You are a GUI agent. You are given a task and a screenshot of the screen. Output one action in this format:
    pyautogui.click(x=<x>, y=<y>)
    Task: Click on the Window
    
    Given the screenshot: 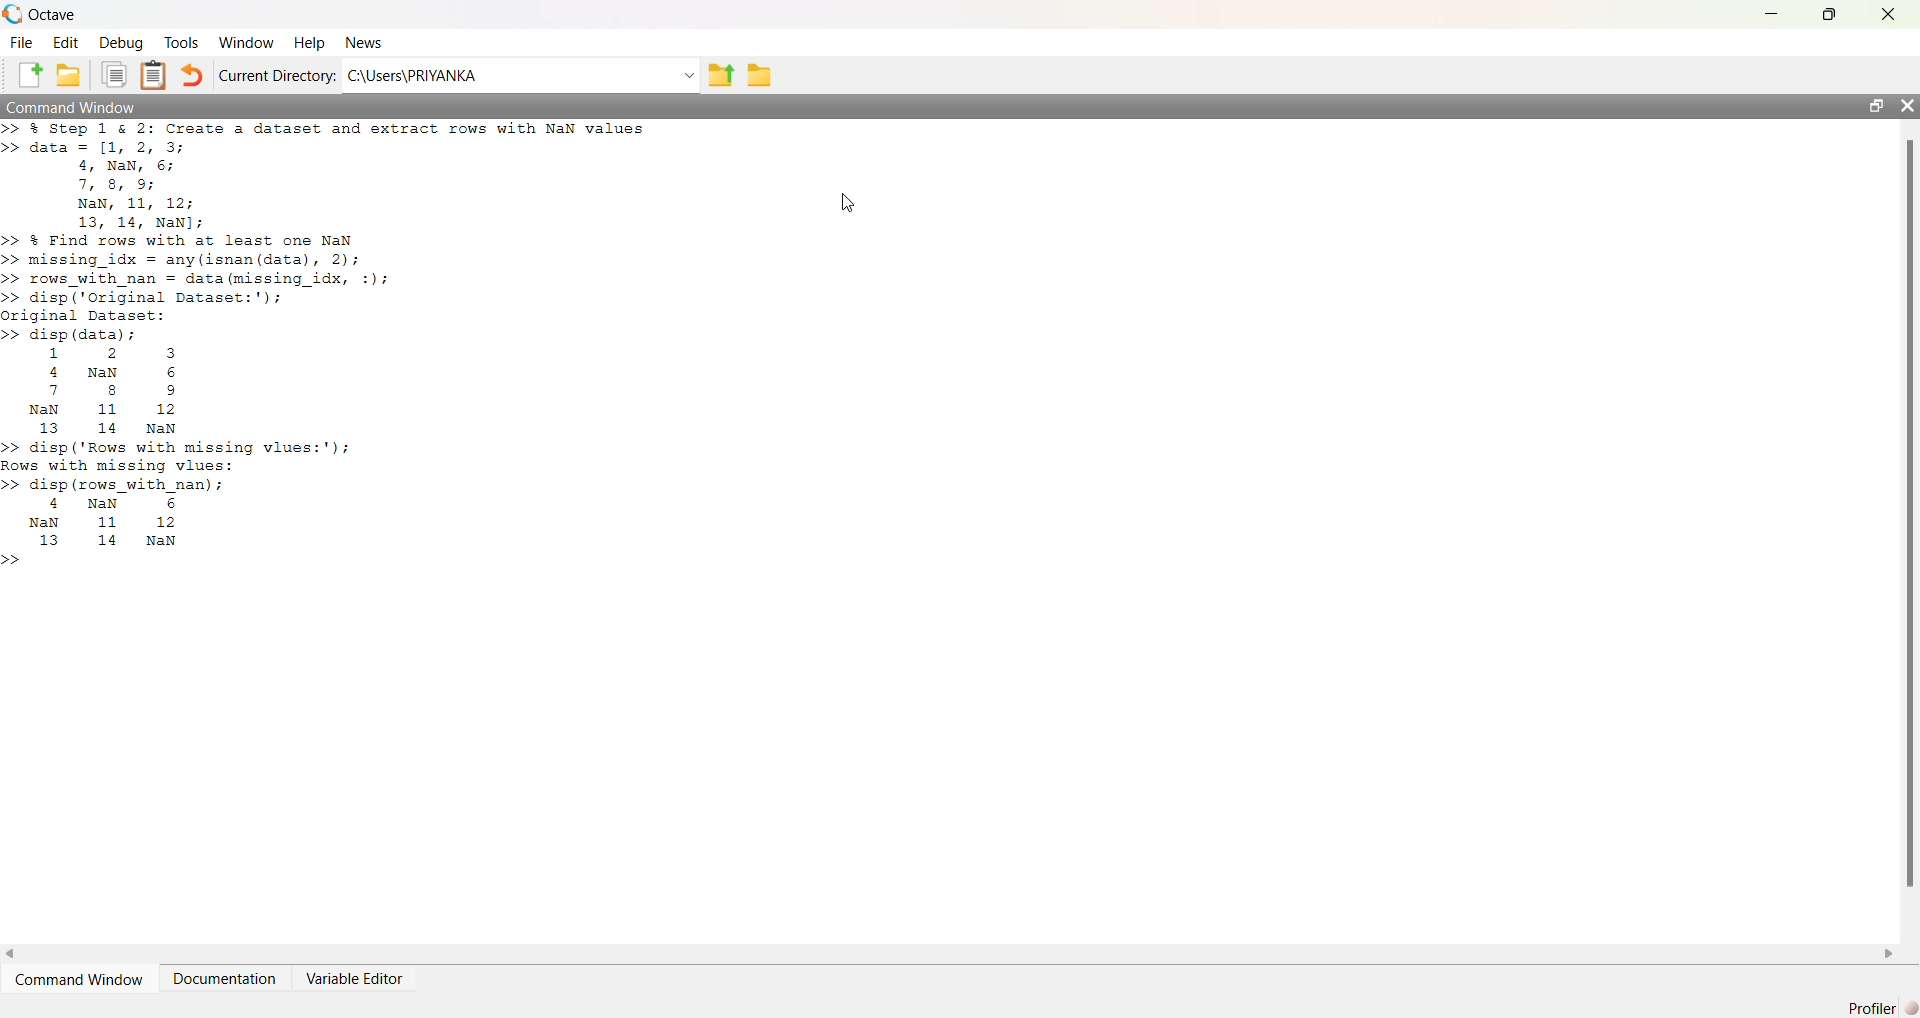 What is the action you would take?
    pyautogui.click(x=248, y=43)
    